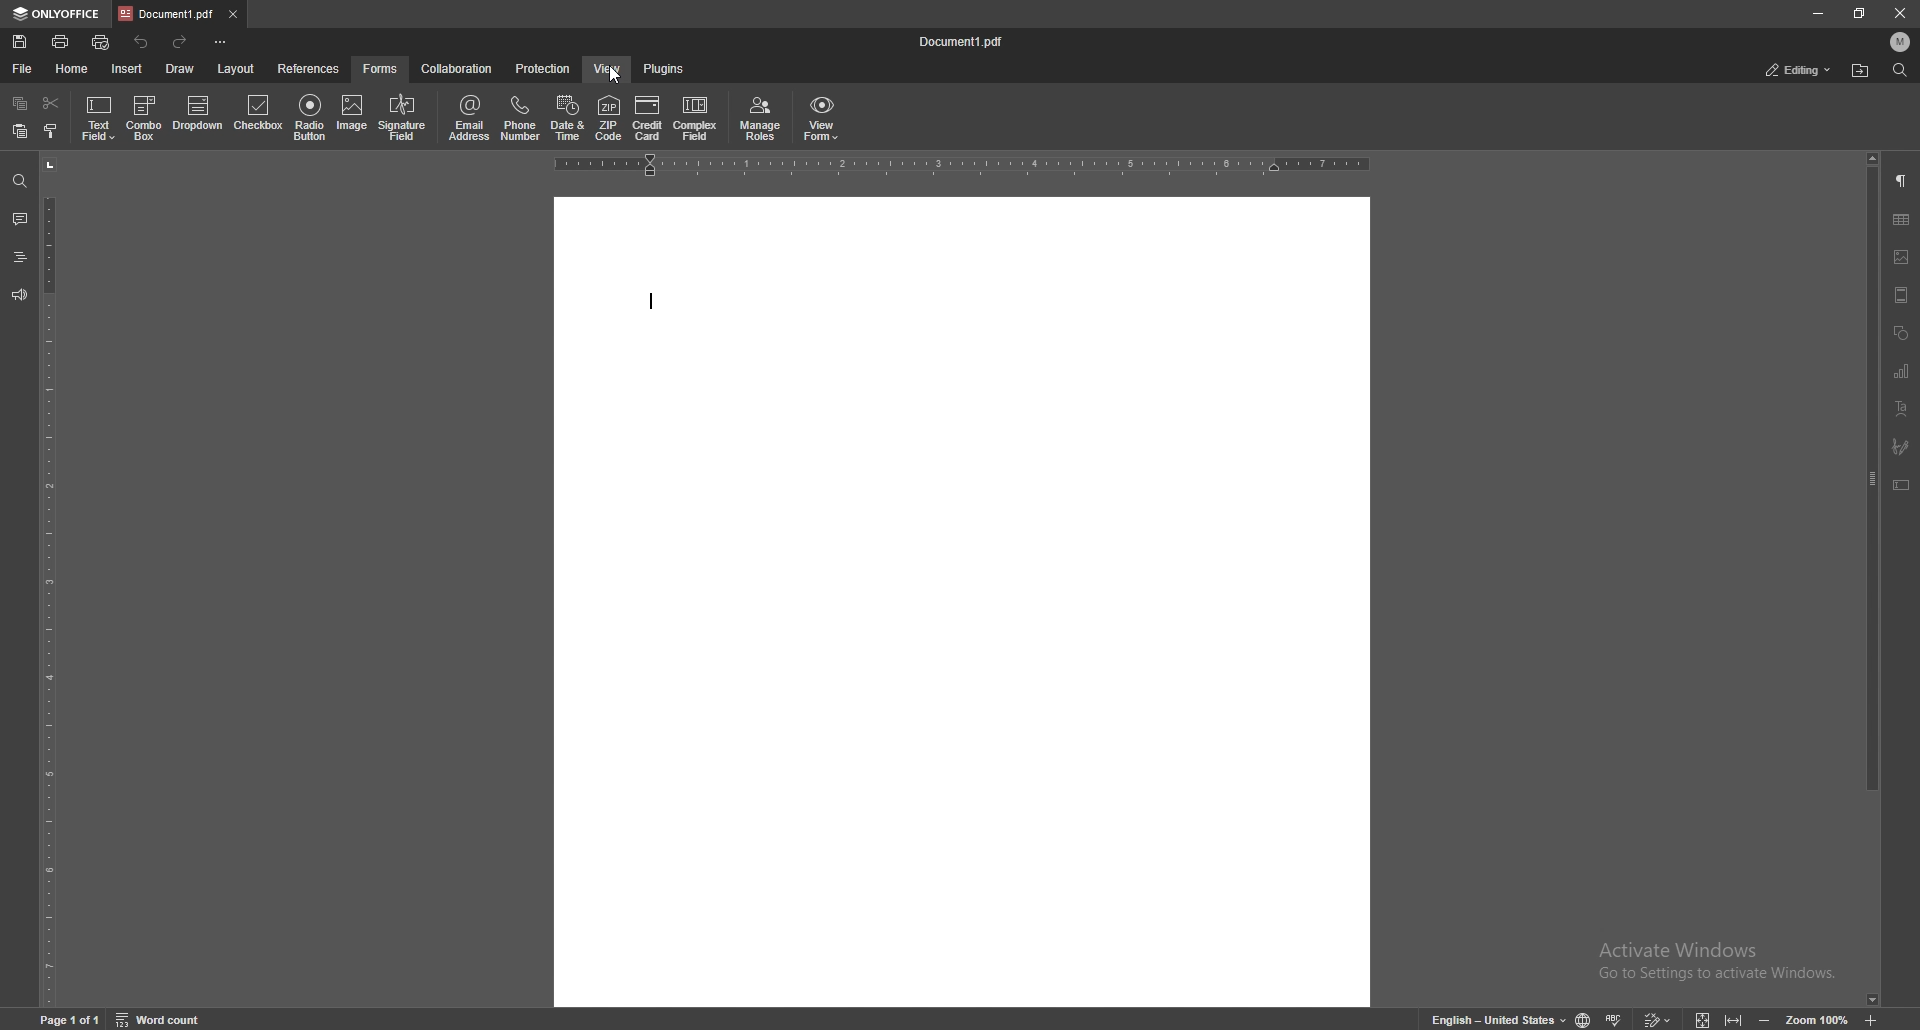  What do you see at coordinates (162, 1018) in the screenshot?
I see `word count` at bounding box center [162, 1018].